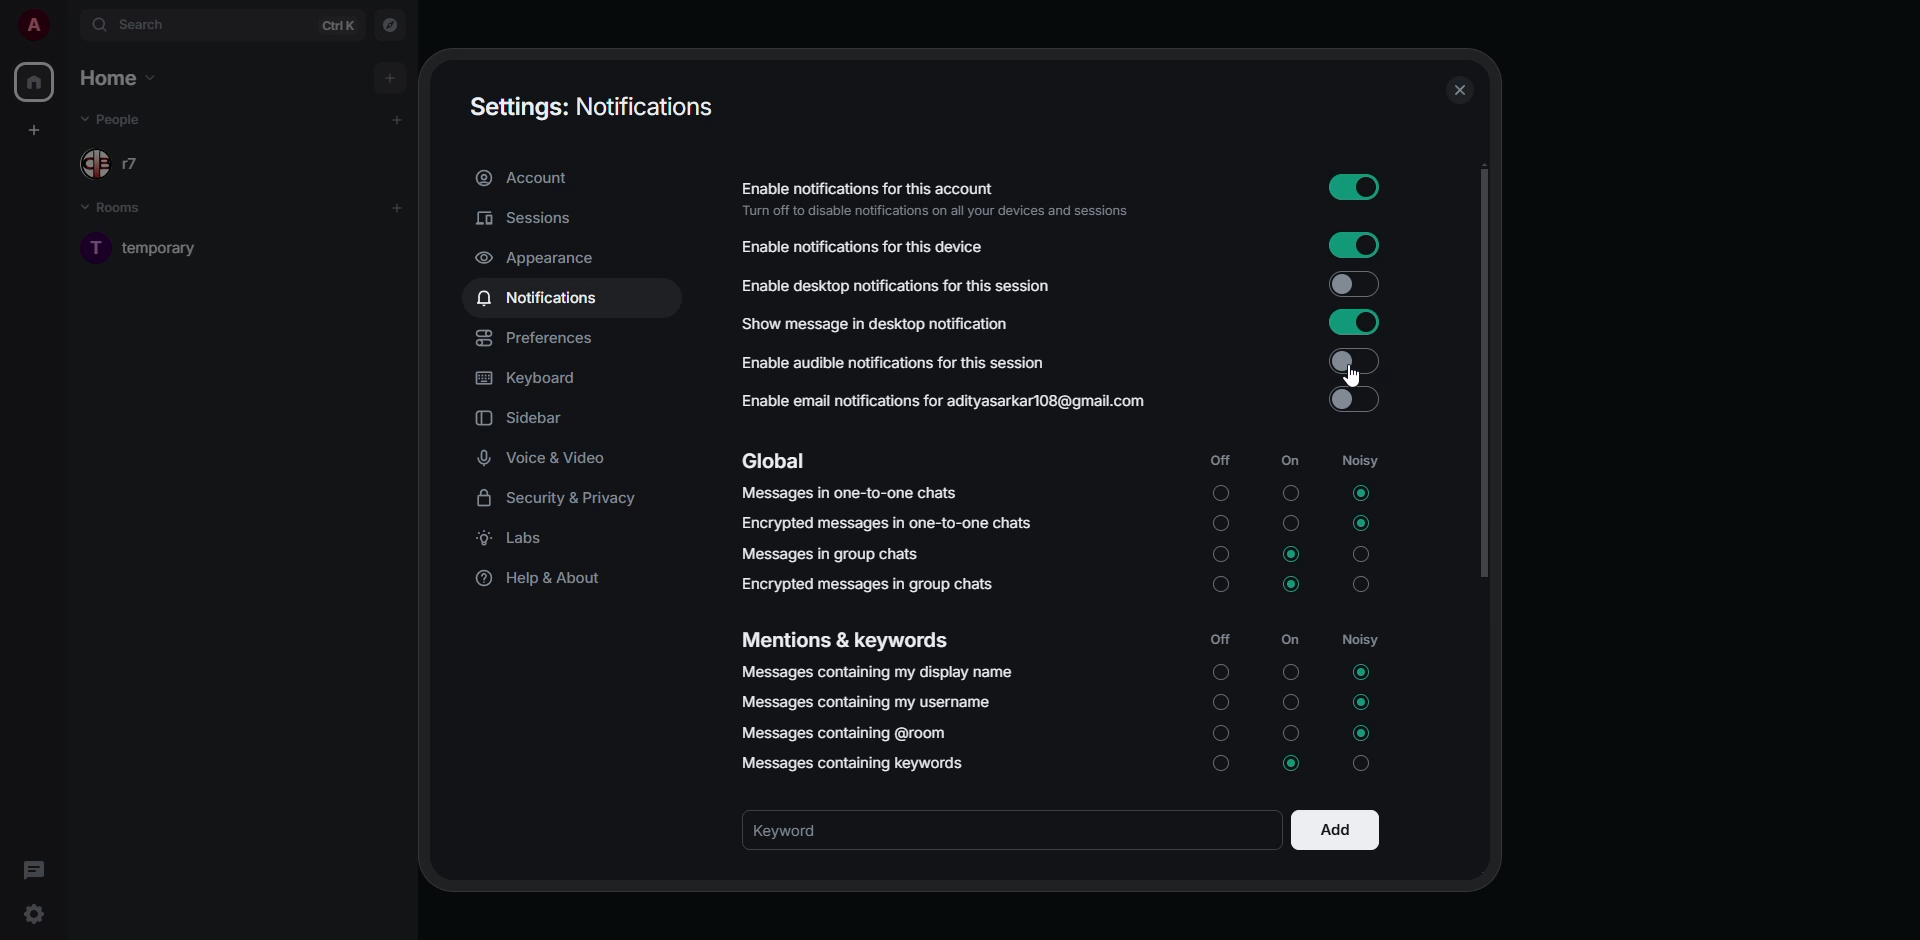  I want to click on Noisy Unselected, so click(1361, 762).